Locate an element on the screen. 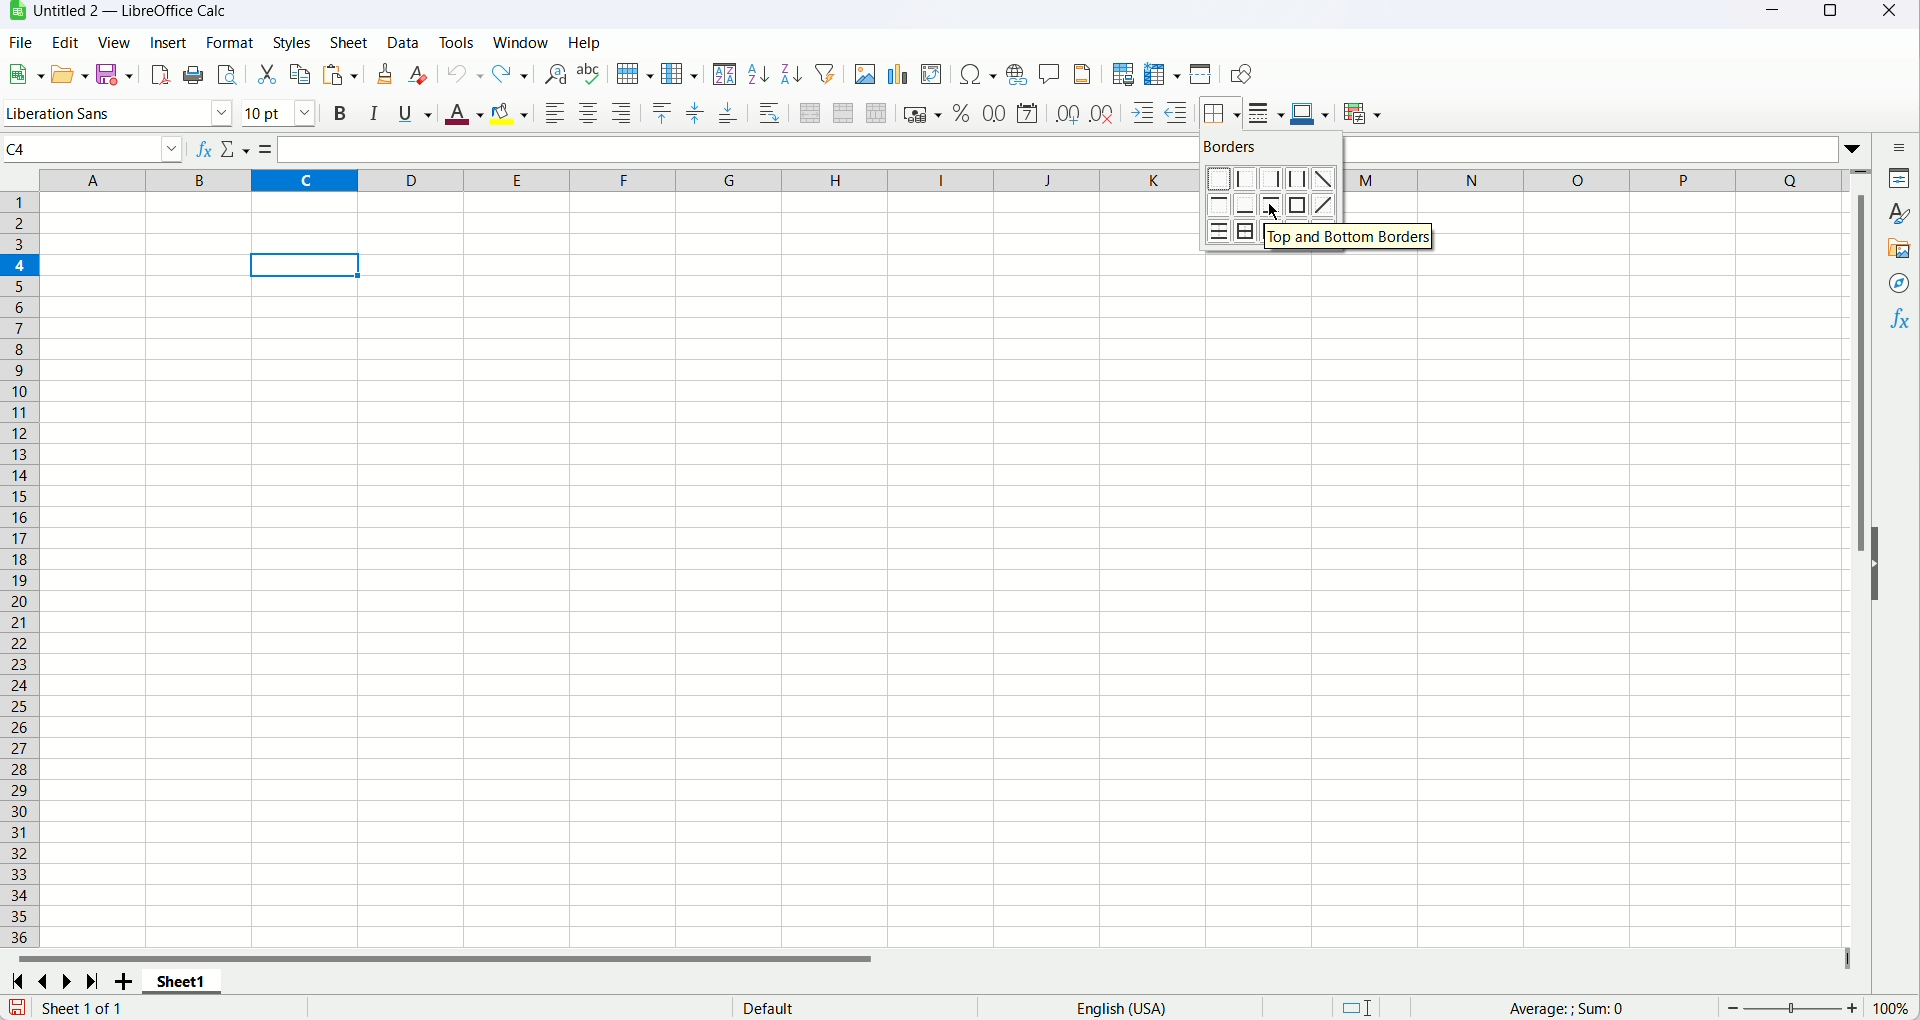 The width and height of the screenshot is (1920, 1020). Help is located at coordinates (585, 43).